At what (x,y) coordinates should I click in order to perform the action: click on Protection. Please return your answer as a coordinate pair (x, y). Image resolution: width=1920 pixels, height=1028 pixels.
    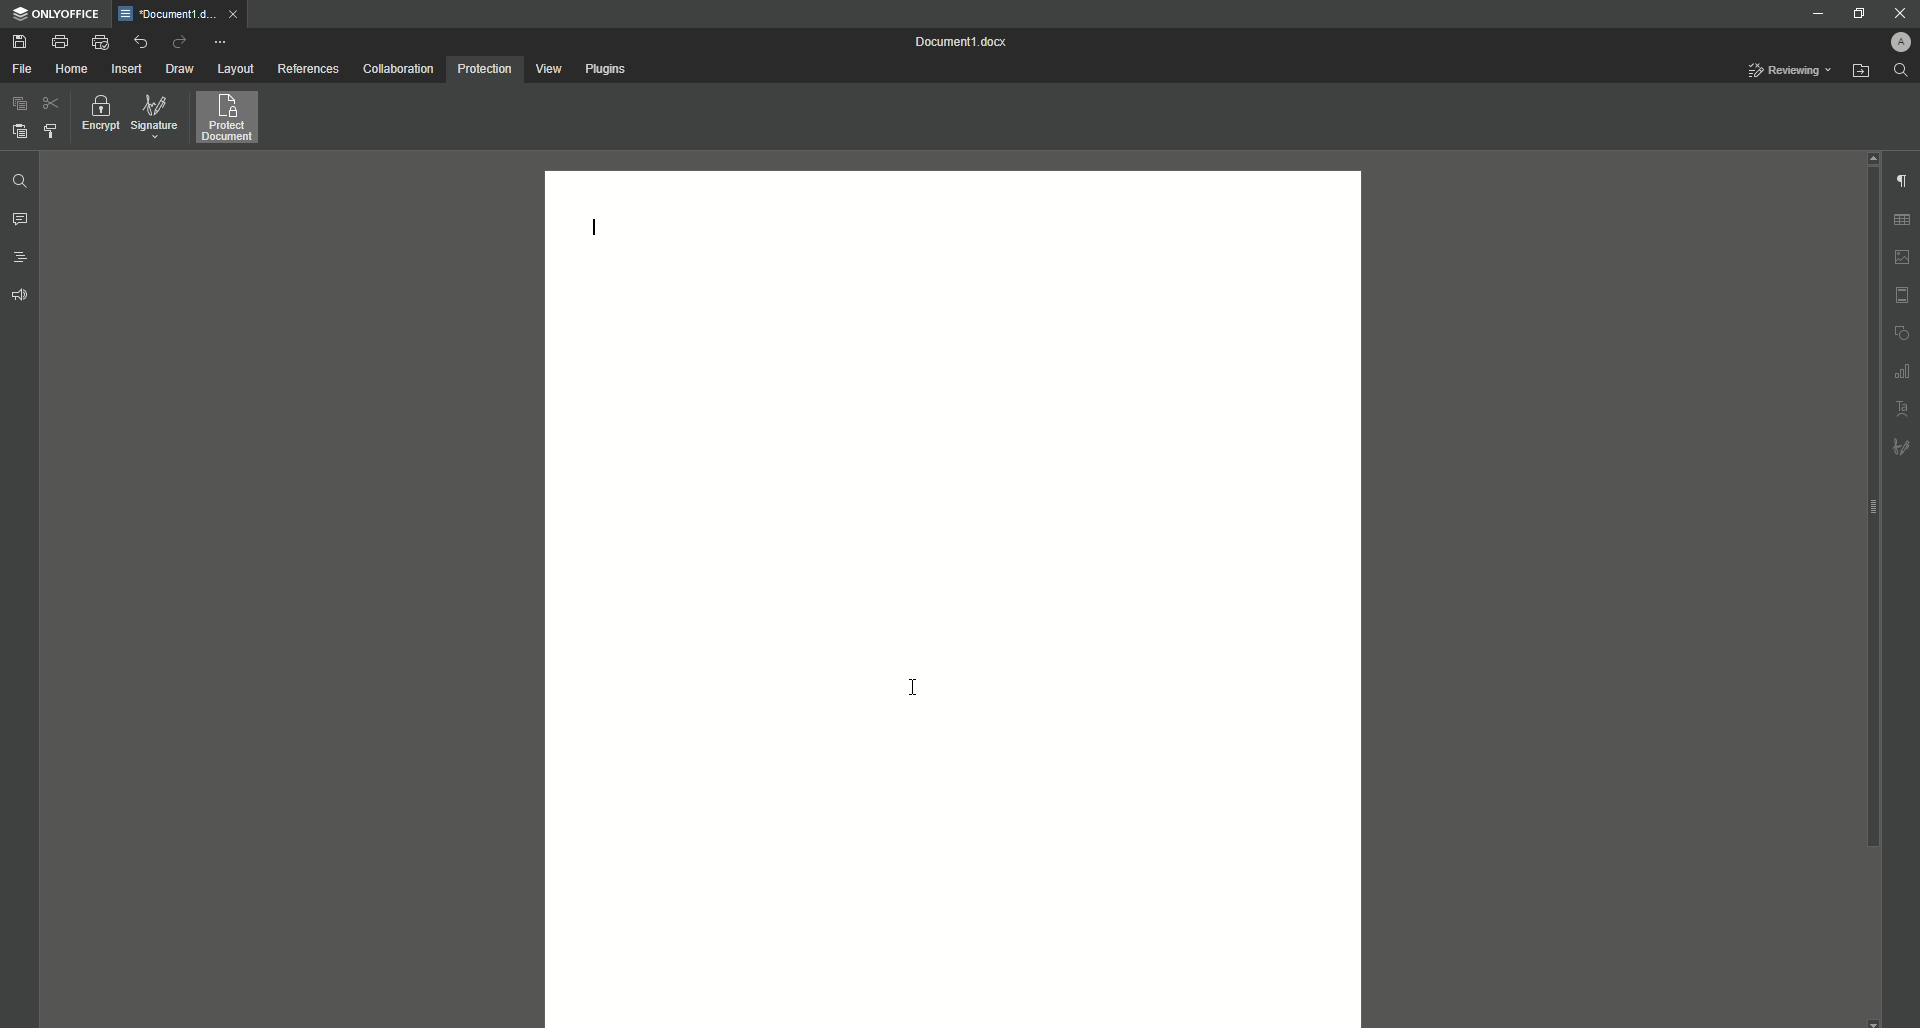
    Looking at the image, I should click on (484, 70).